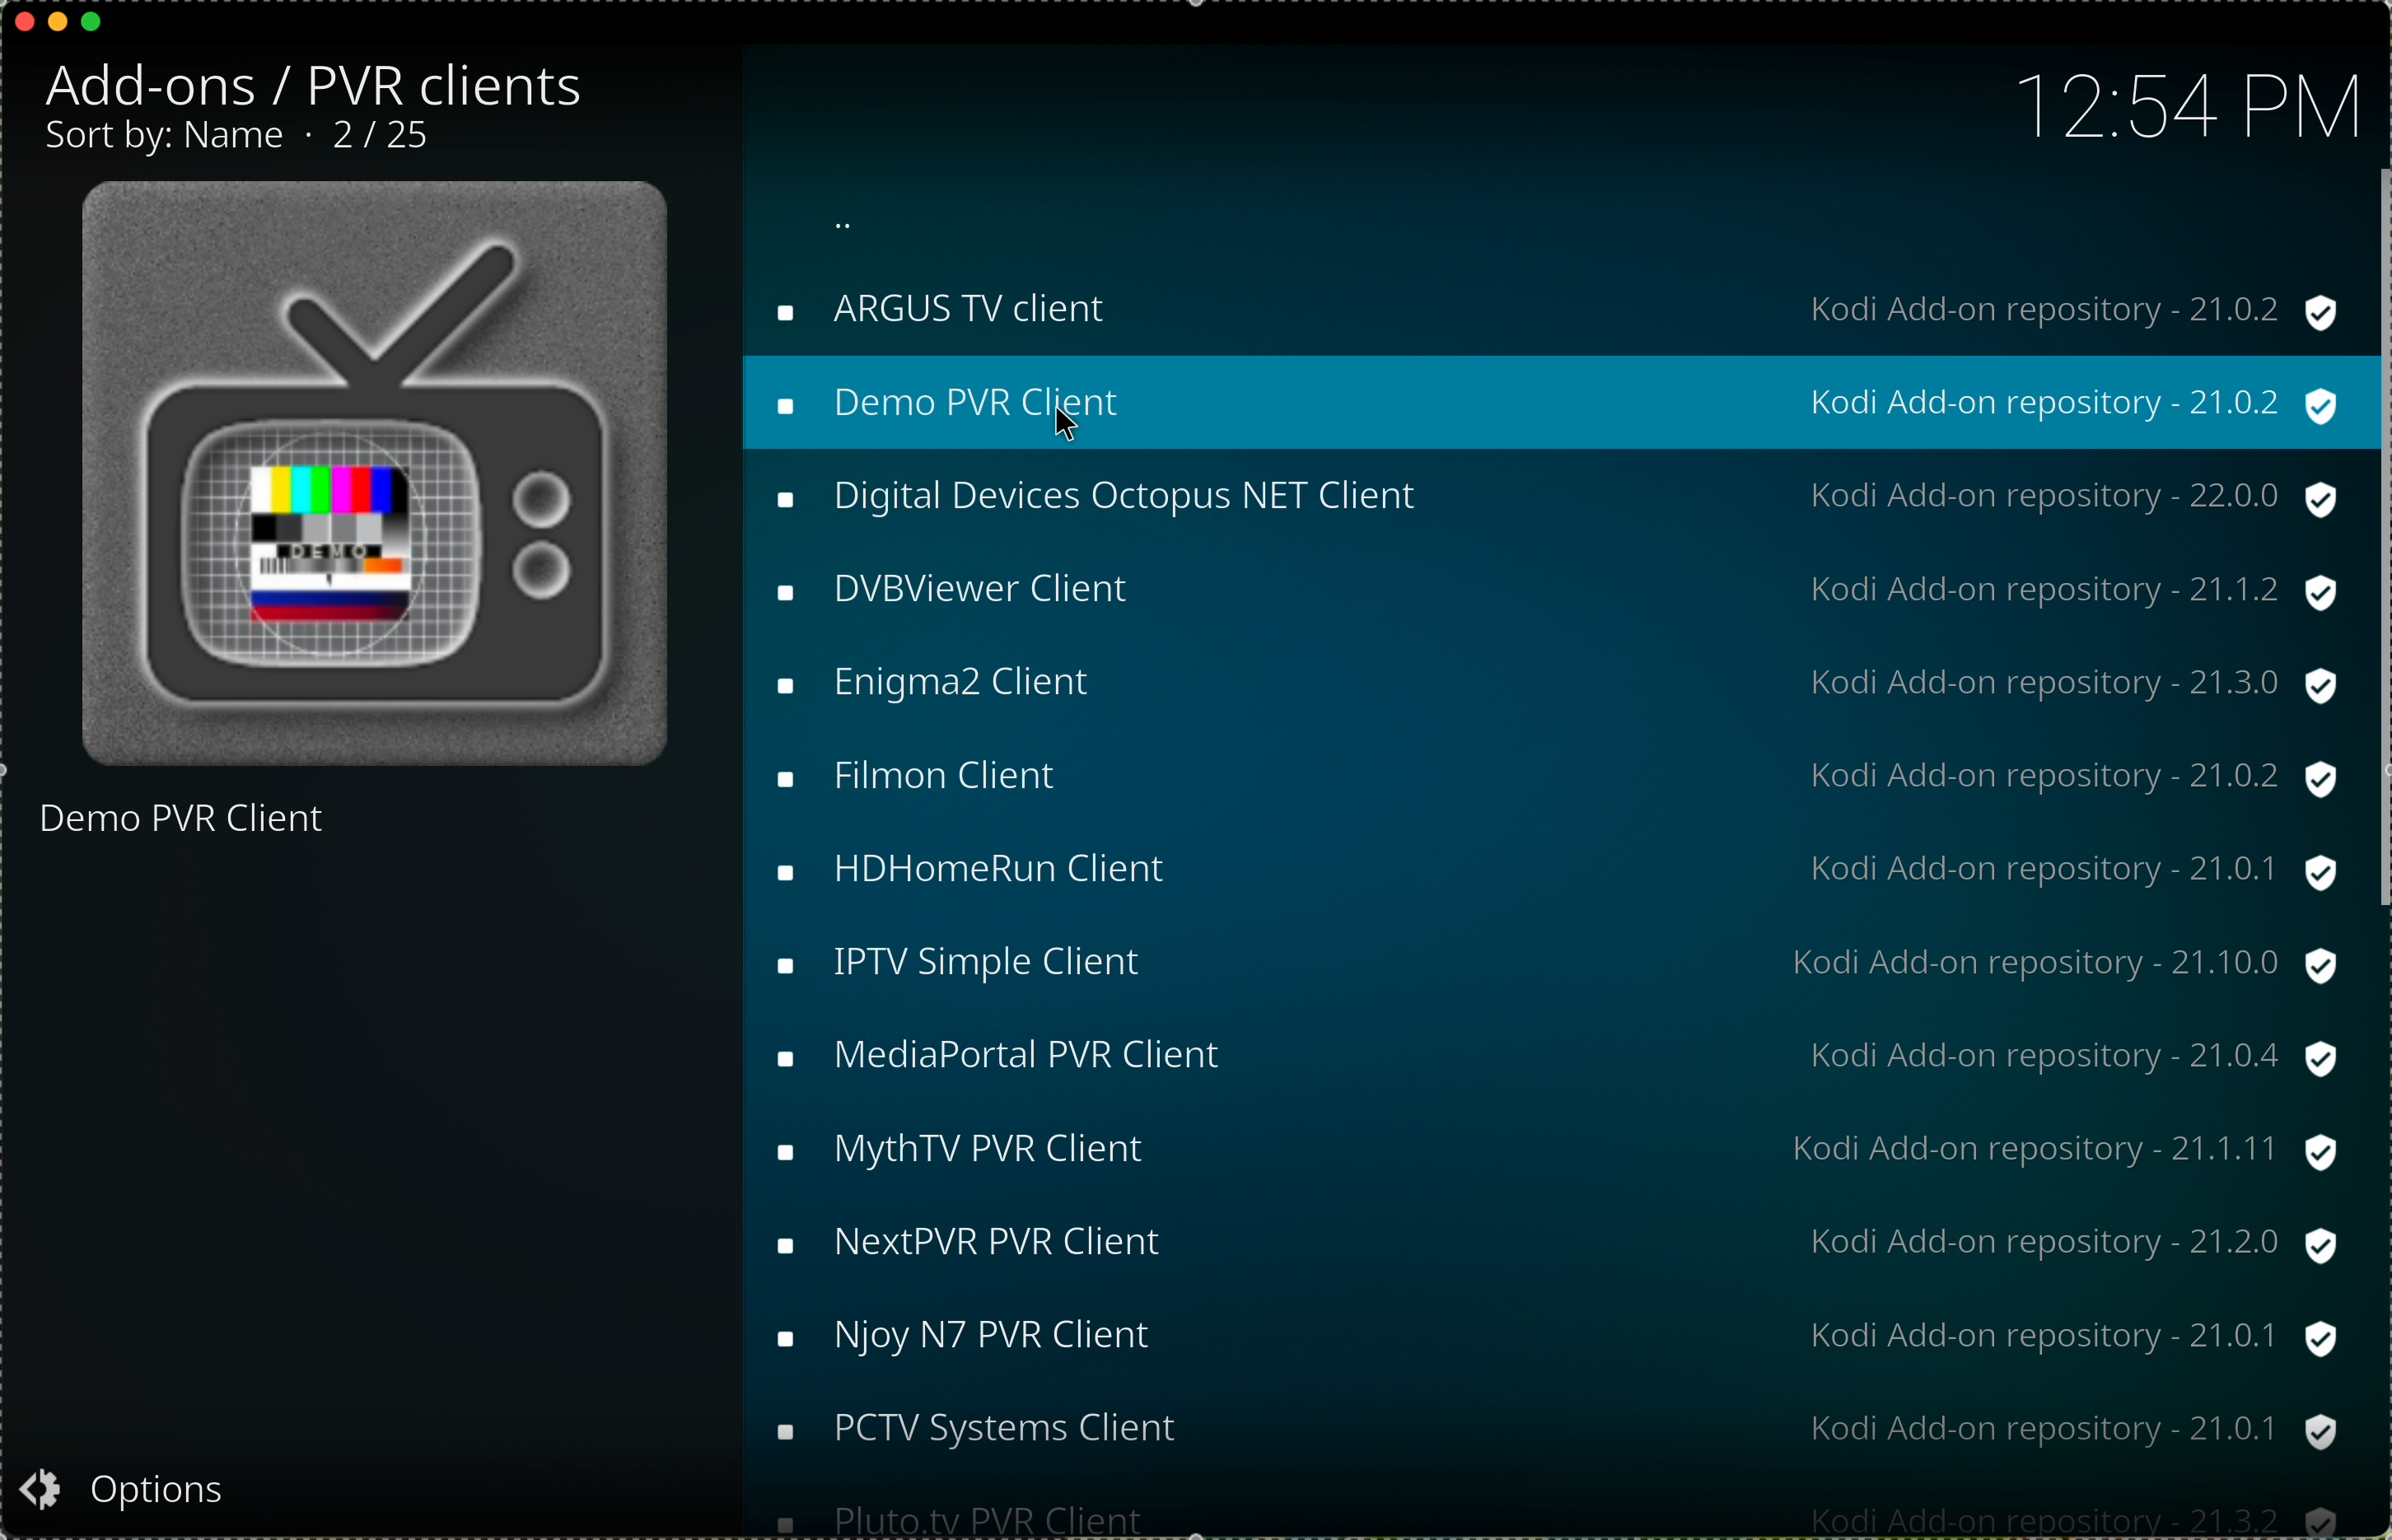 The width and height of the screenshot is (2392, 1540). I want to click on 21.3.0, so click(2229, 683).